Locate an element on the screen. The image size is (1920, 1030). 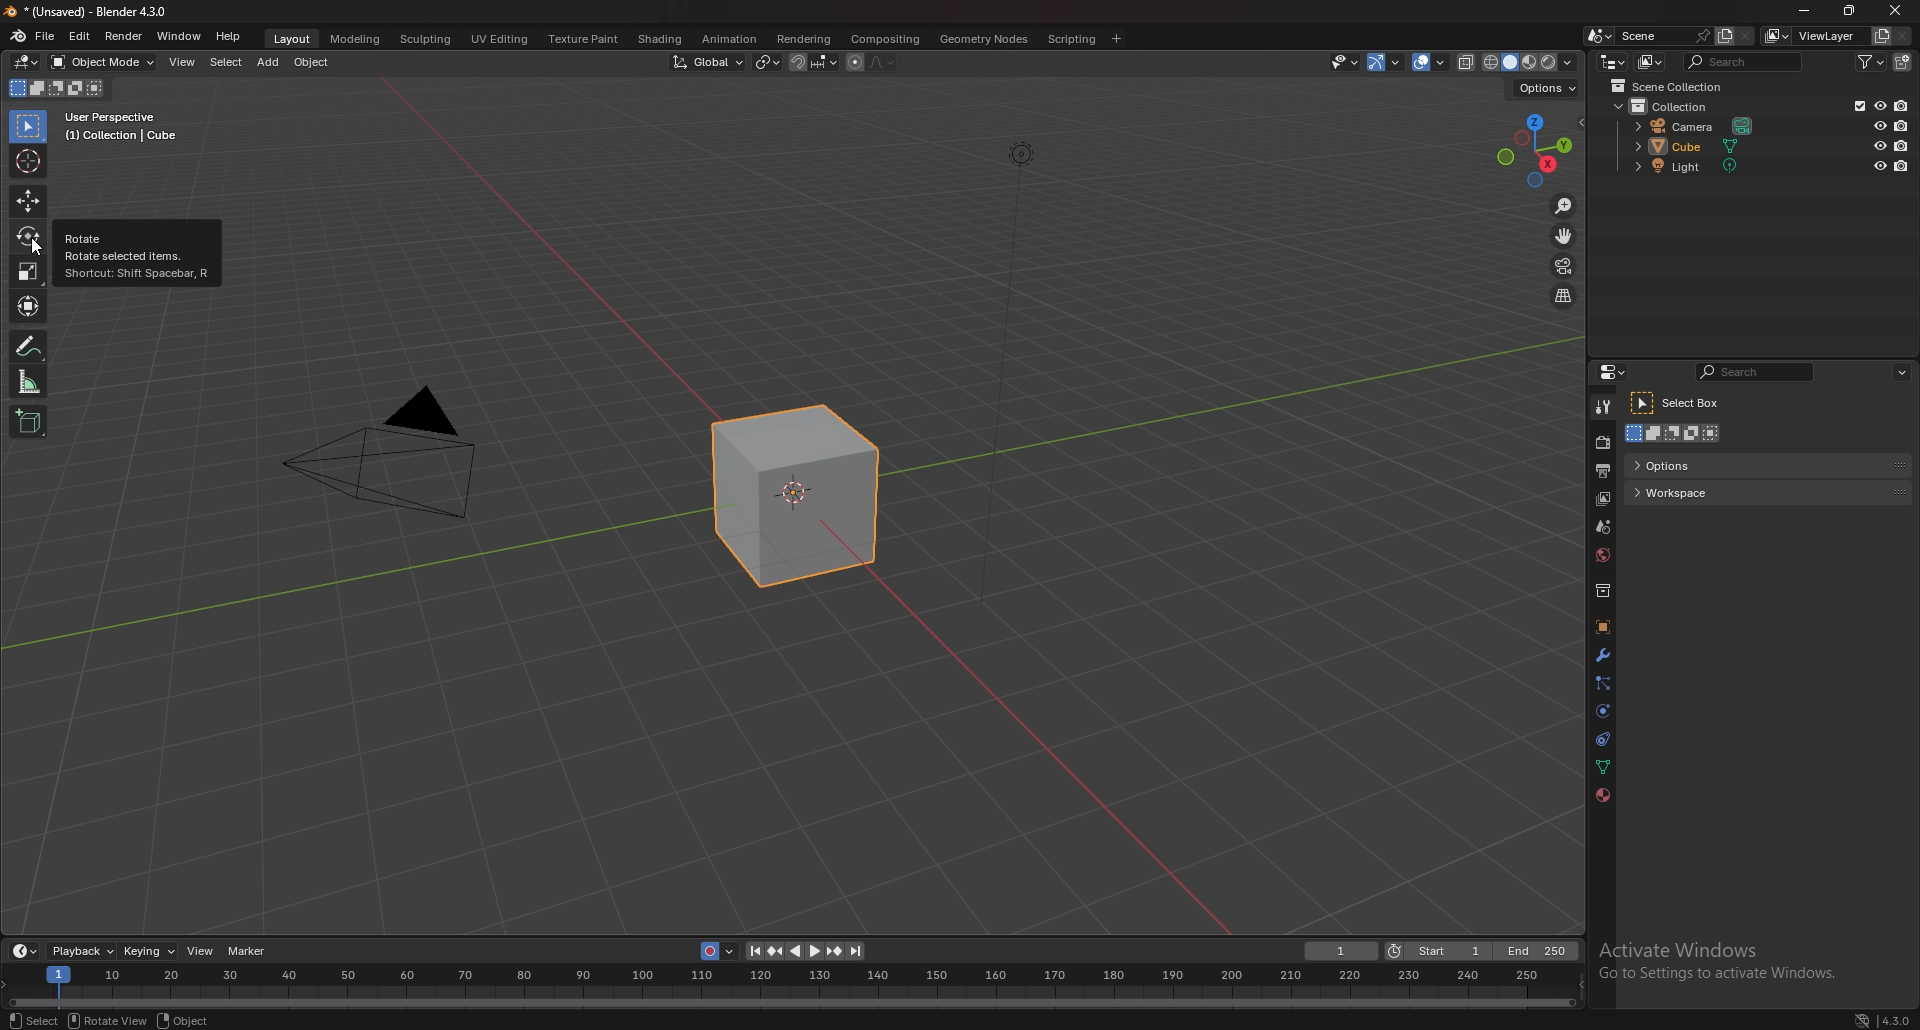
cube is located at coordinates (1700, 145).